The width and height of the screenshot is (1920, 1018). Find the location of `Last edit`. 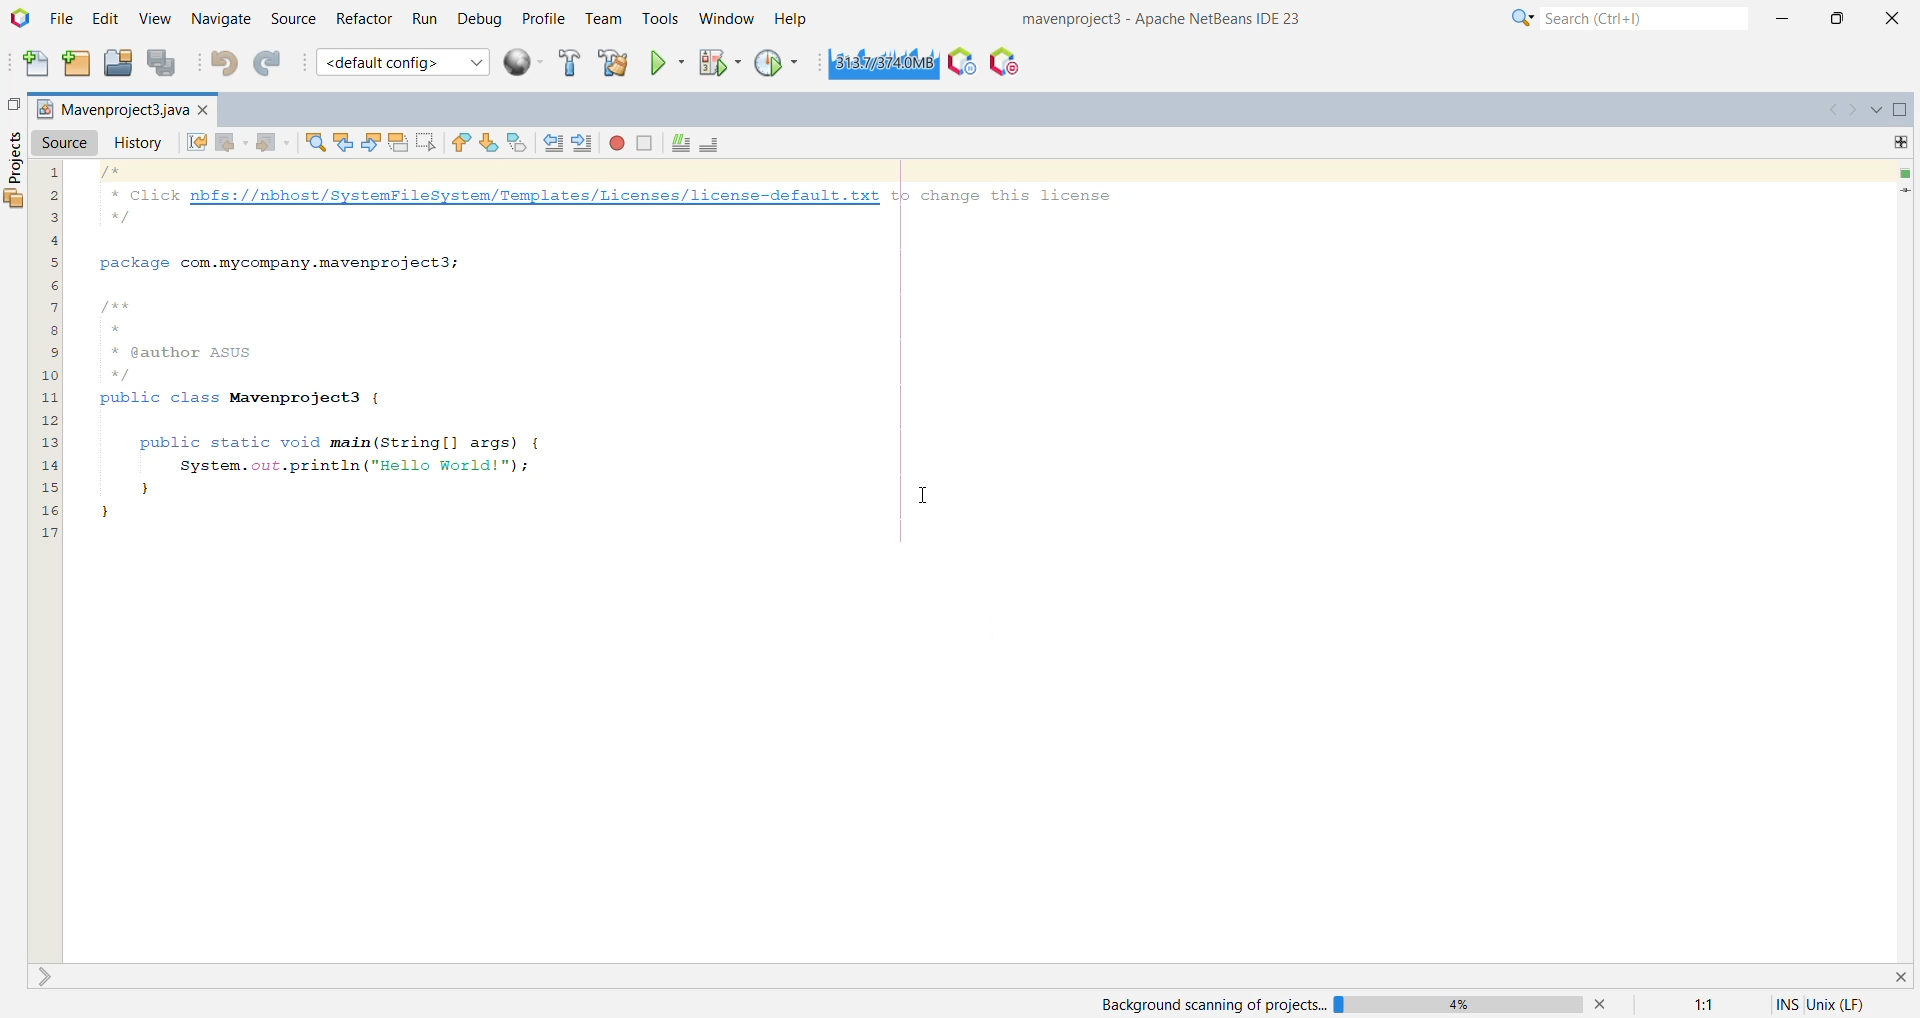

Last edit is located at coordinates (197, 143).